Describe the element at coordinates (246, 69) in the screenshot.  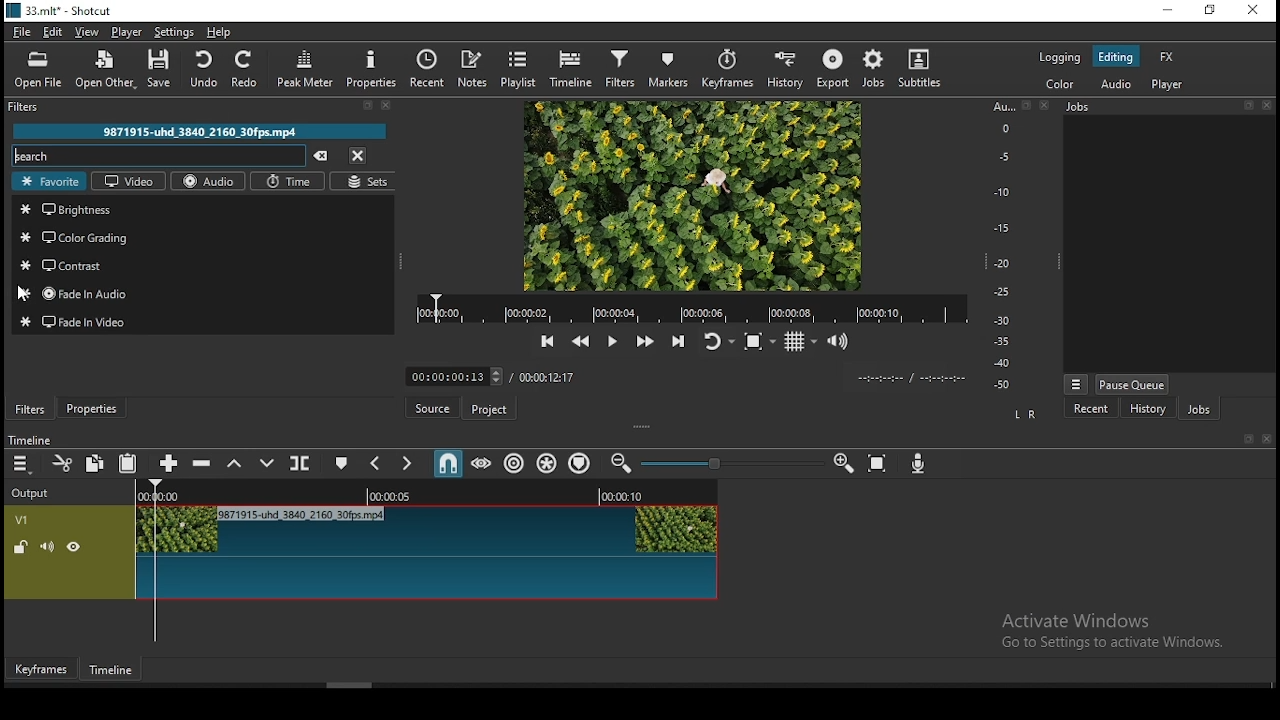
I see `redo` at that location.